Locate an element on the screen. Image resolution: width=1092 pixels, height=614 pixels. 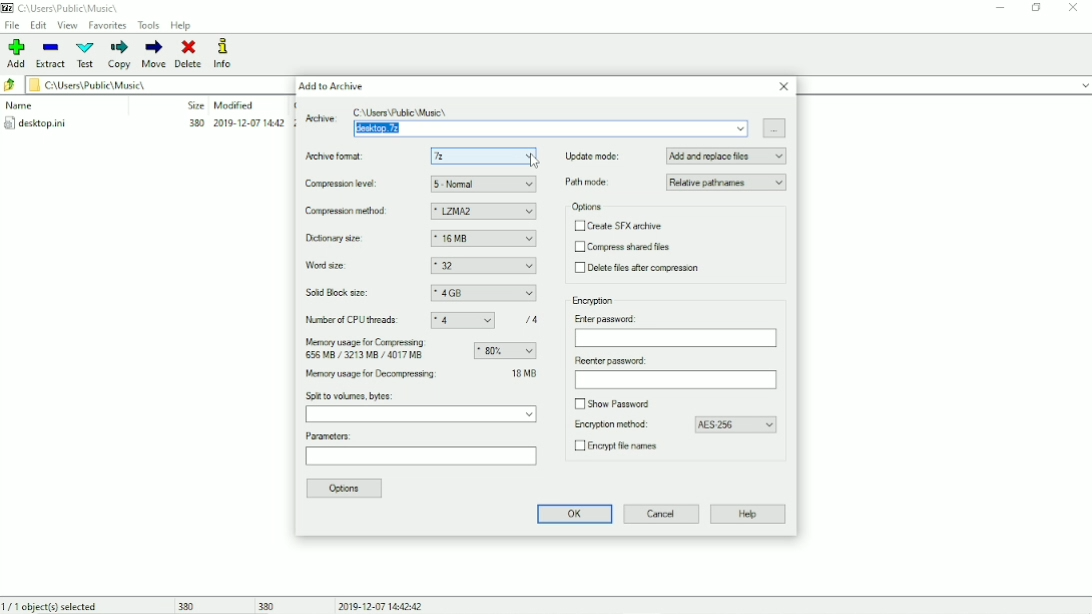
View is located at coordinates (68, 25).